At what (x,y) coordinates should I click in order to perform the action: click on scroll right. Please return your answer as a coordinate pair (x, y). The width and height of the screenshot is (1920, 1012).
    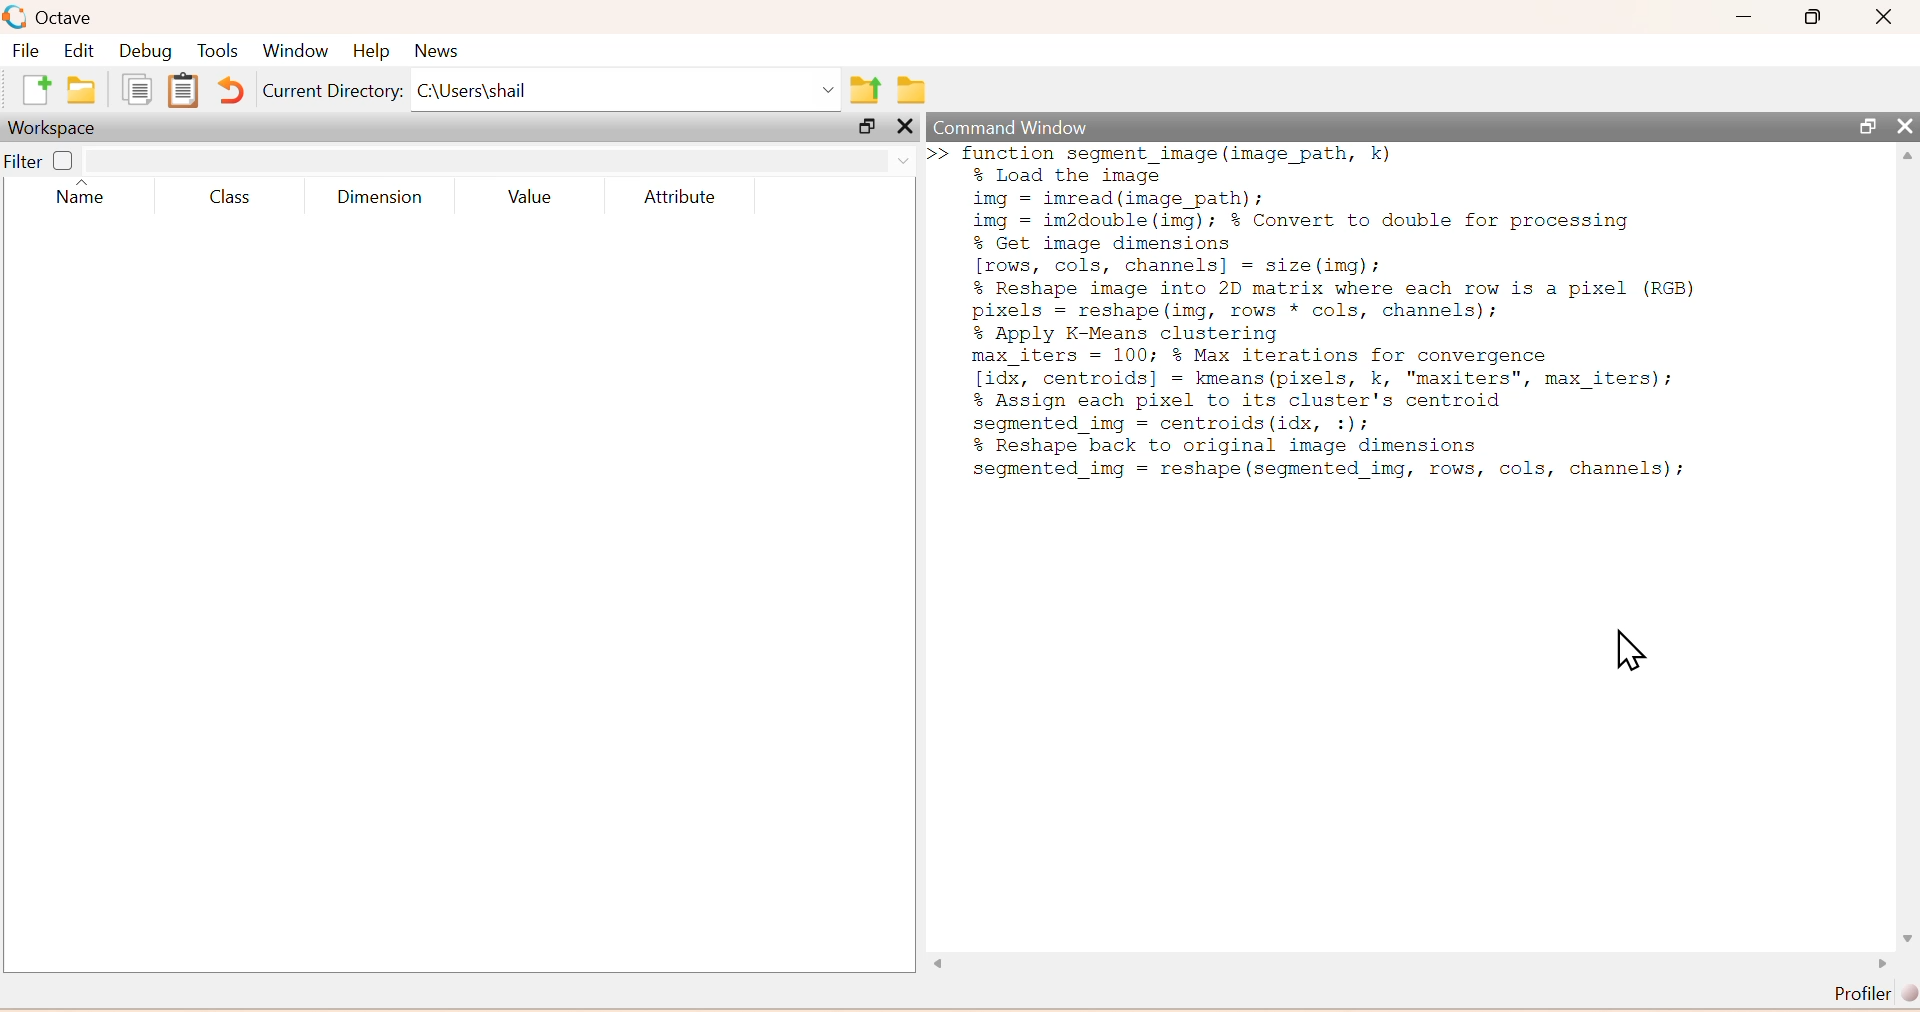
    Looking at the image, I should click on (1883, 965).